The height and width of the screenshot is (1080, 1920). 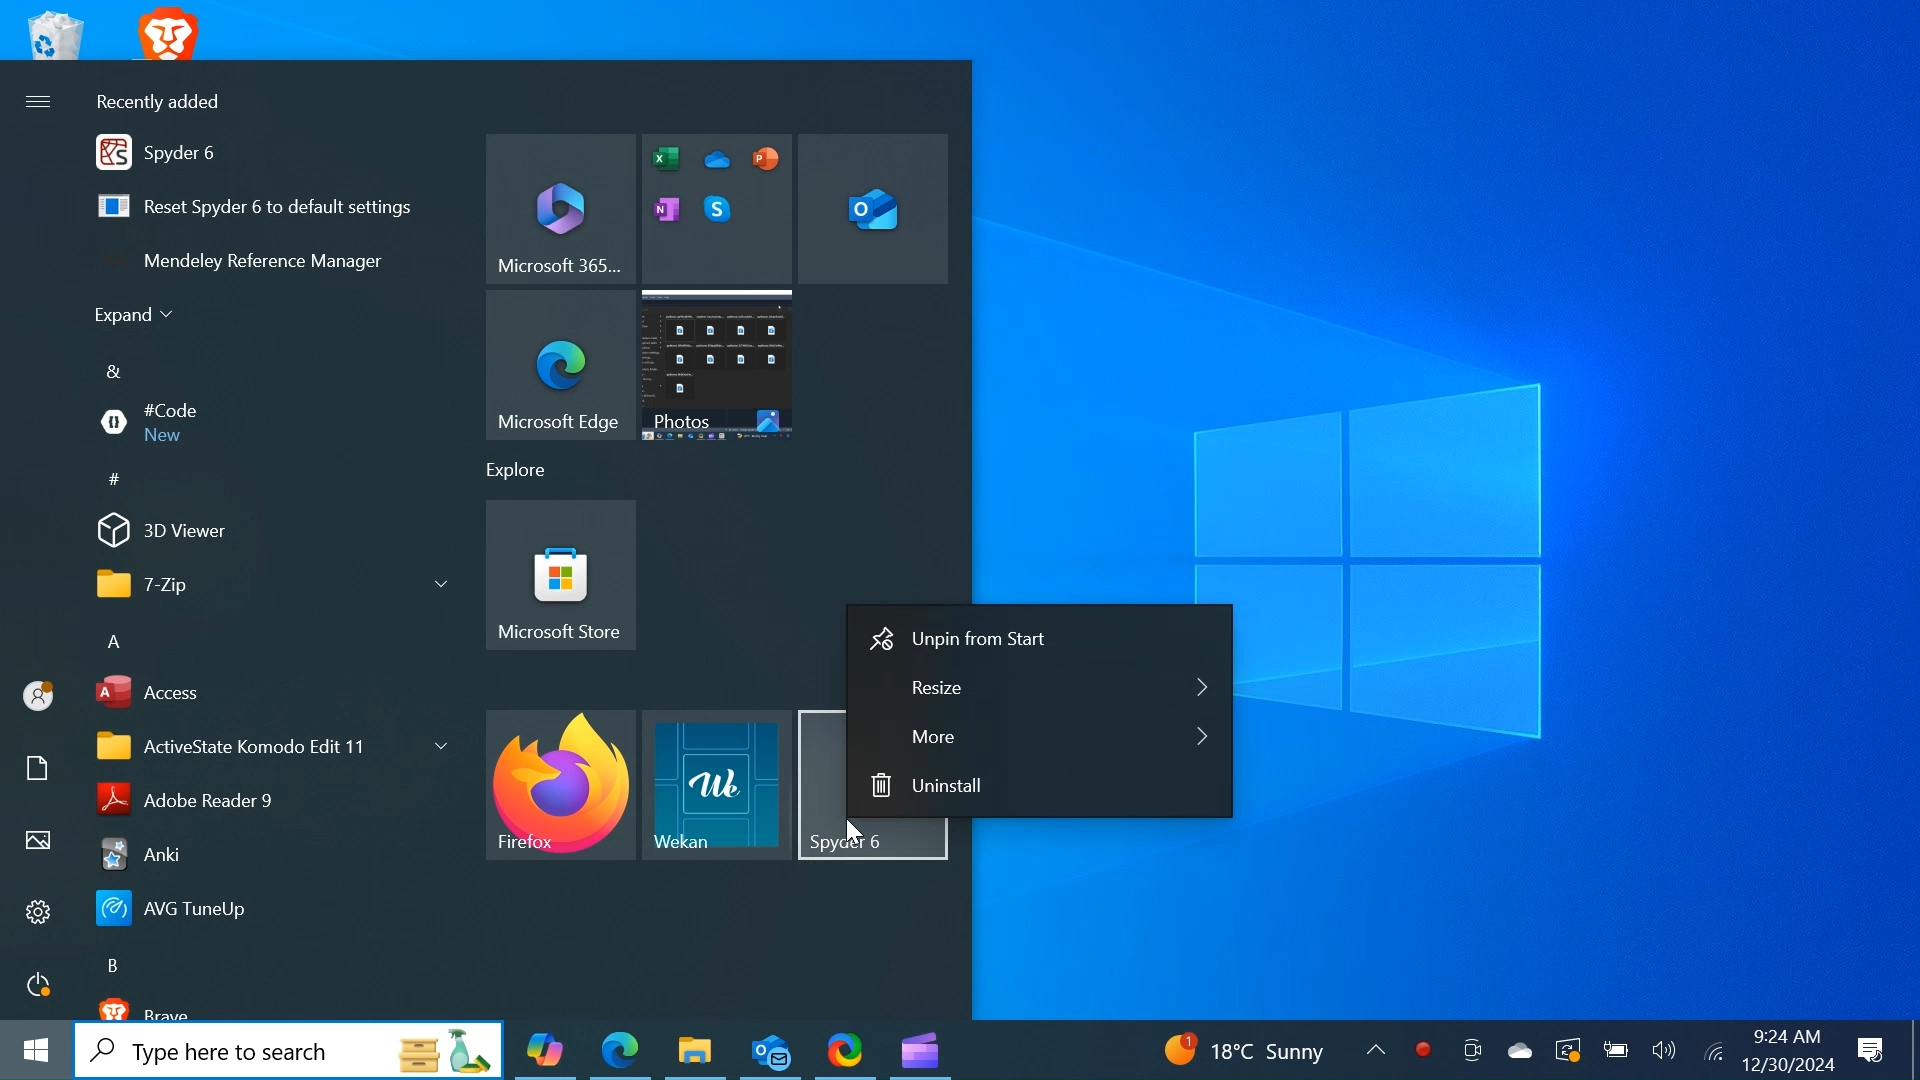 What do you see at coordinates (289, 1051) in the screenshot?
I see `Search` at bounding box center [289, 1051].